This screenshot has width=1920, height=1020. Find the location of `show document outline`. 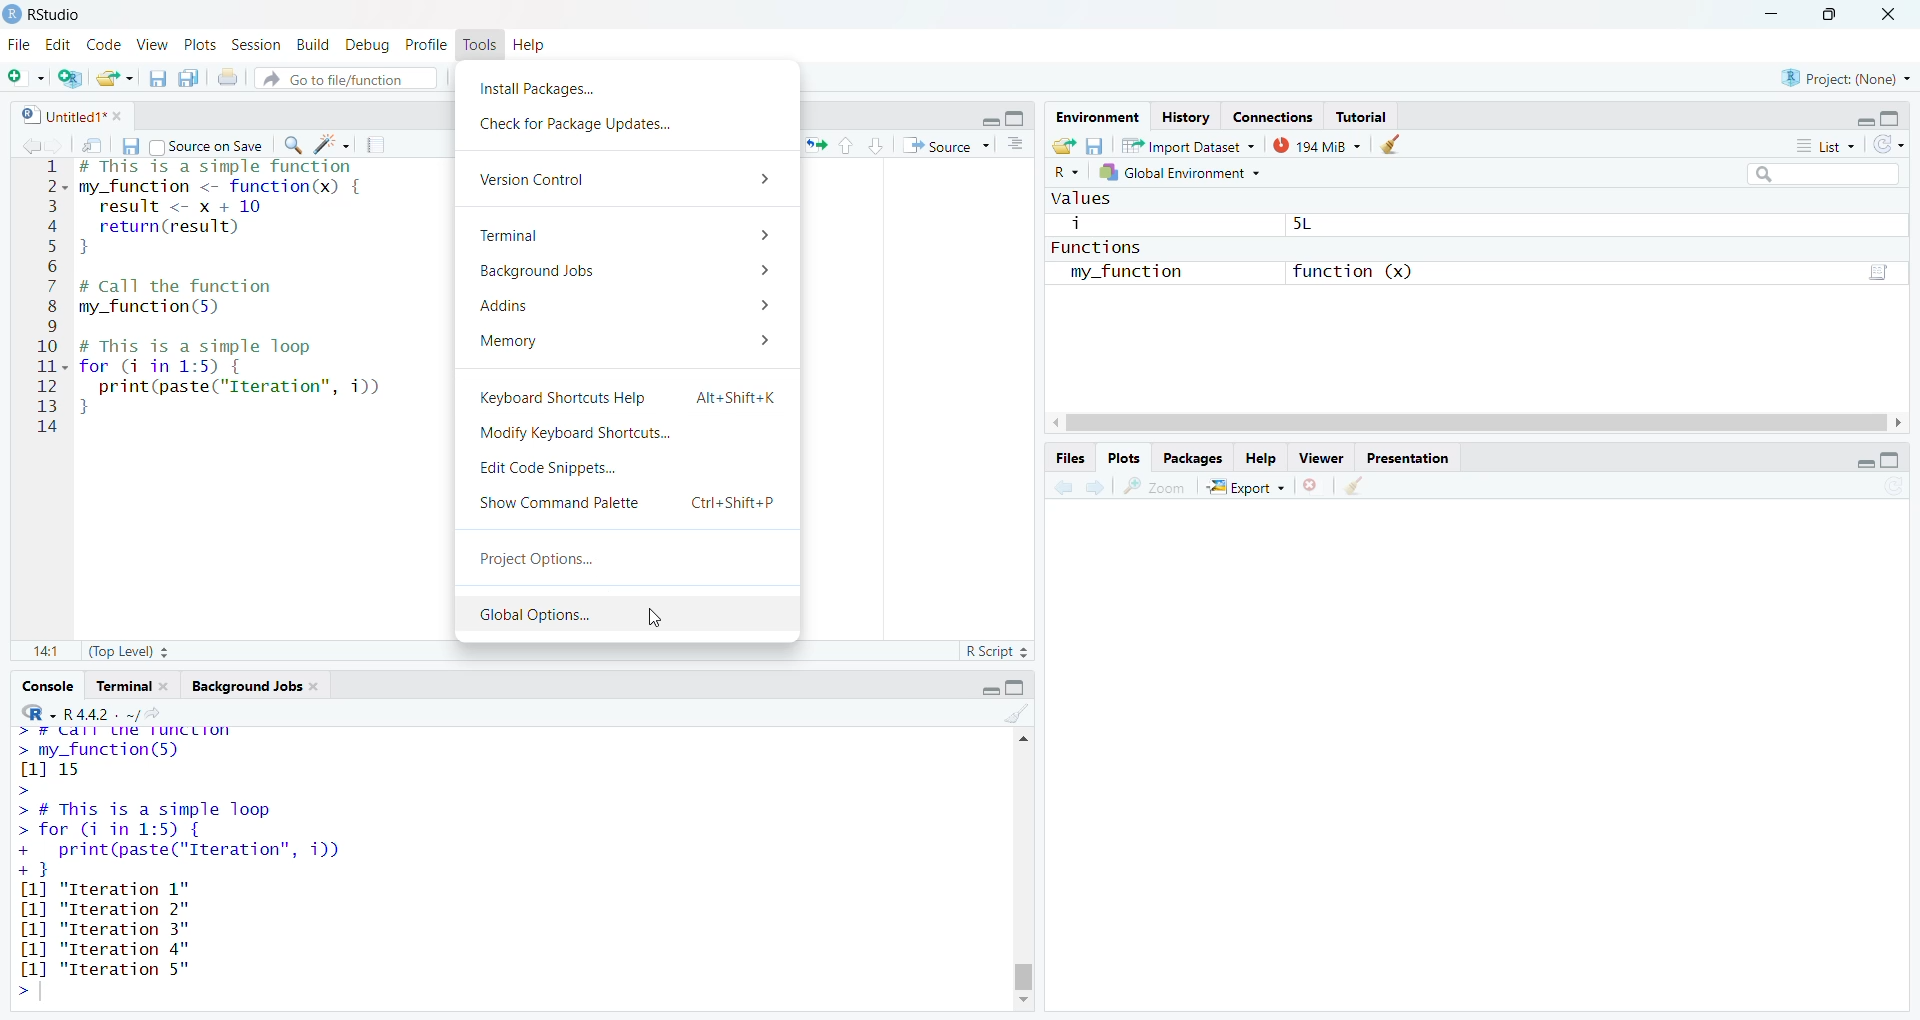

show document outline is located at coordinates (1019, 145).